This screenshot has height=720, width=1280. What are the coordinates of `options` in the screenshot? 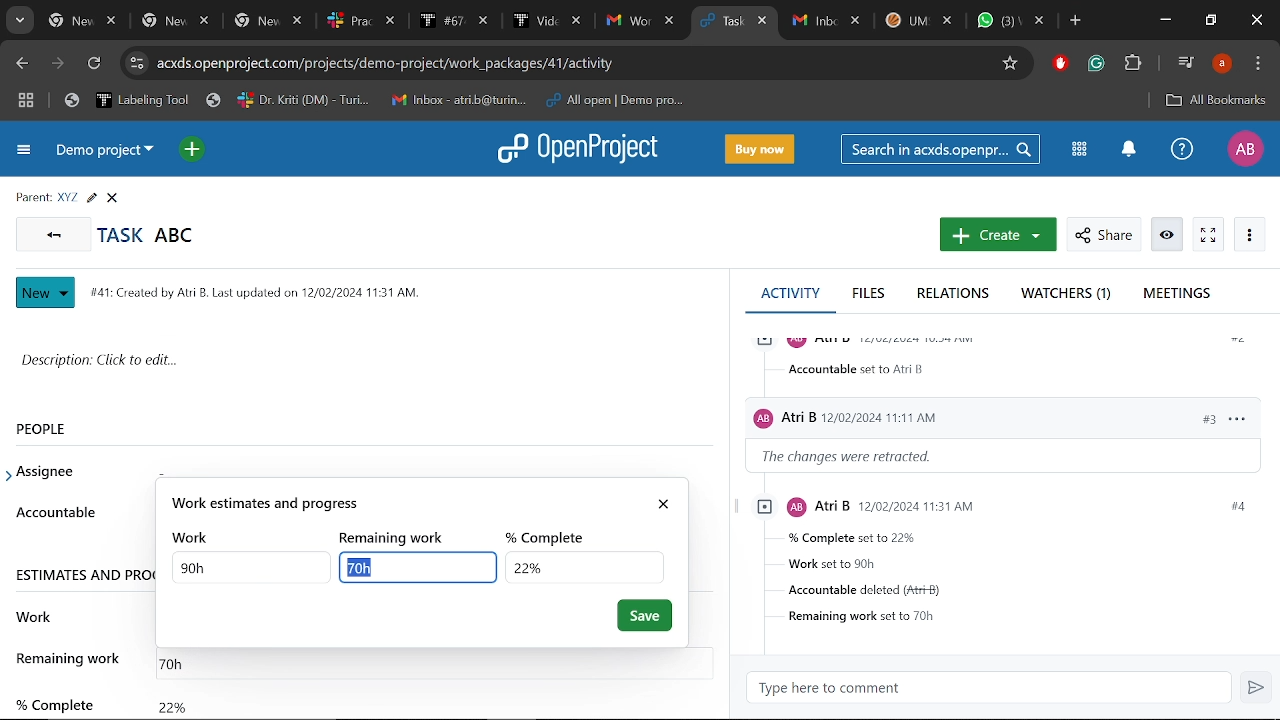 It's located at (1236, 417).